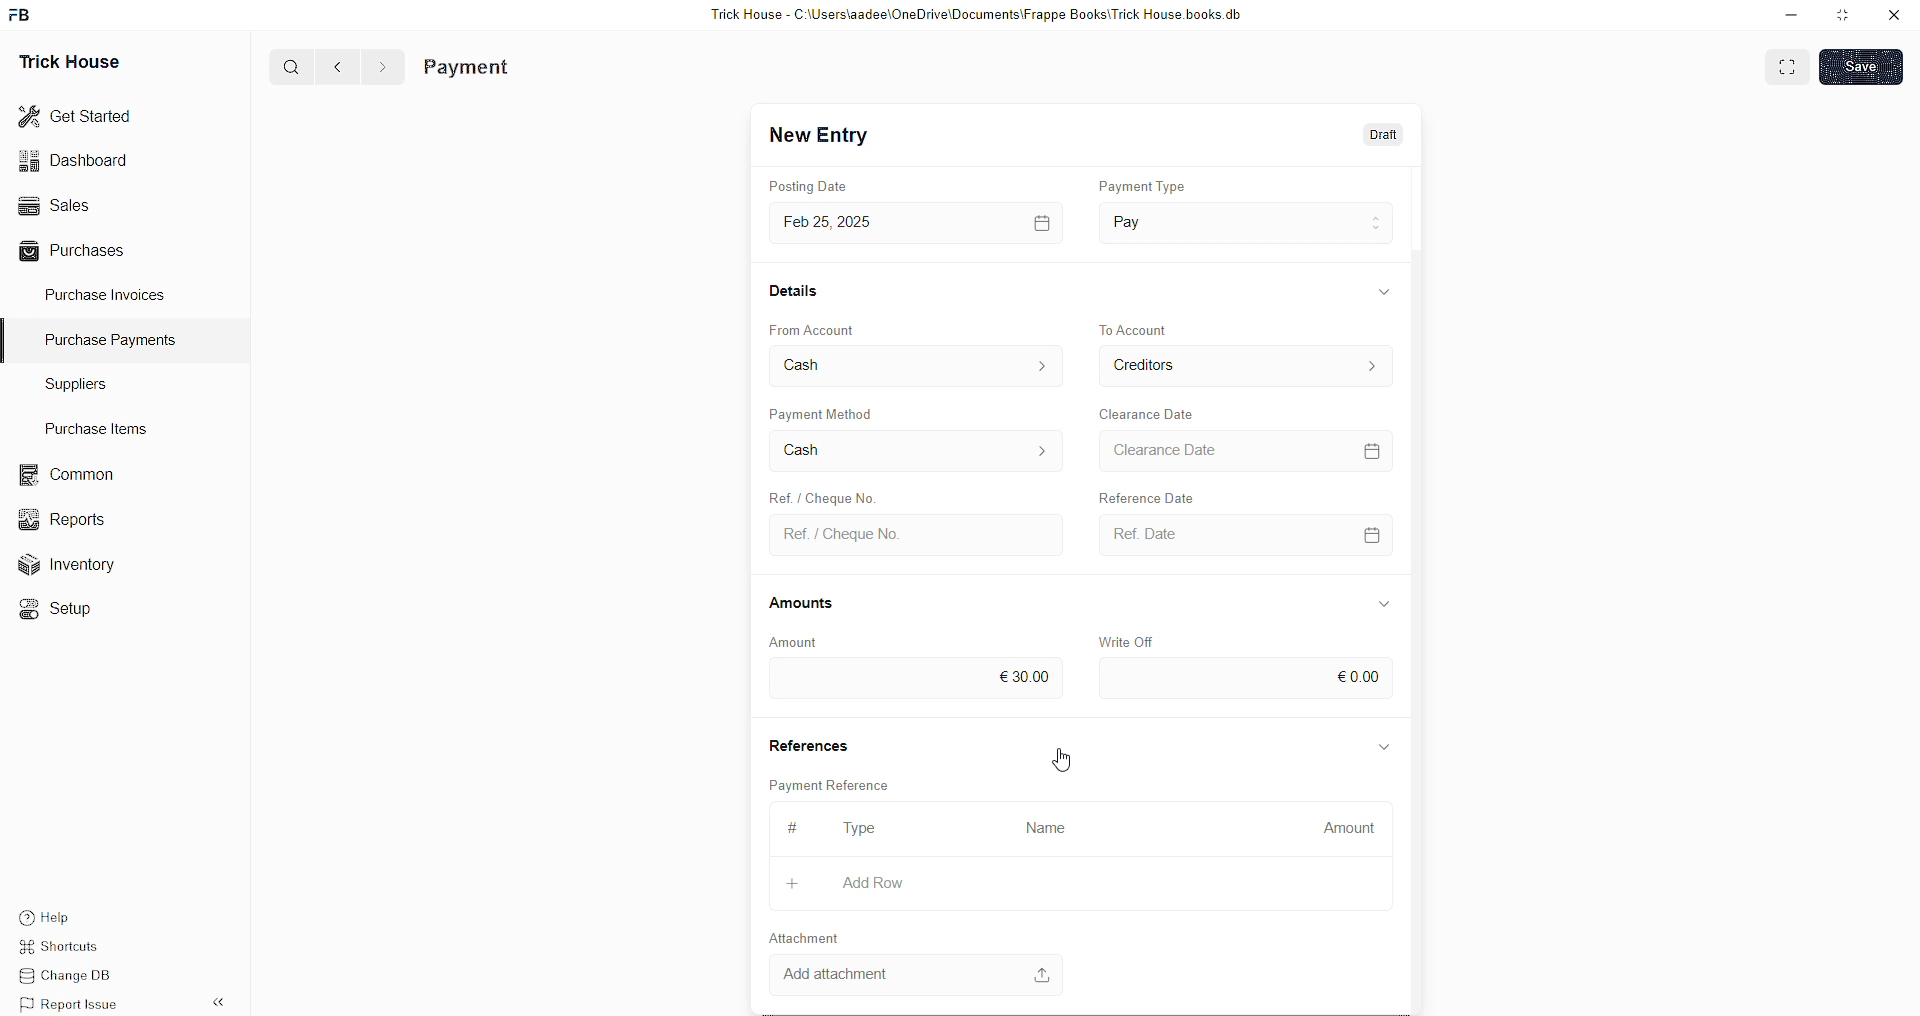 The width and height of the screenshot is (1920, 1016). Describe the element at coordinates (1140, 364) in the screenshot. I see `Creditors` at that location.